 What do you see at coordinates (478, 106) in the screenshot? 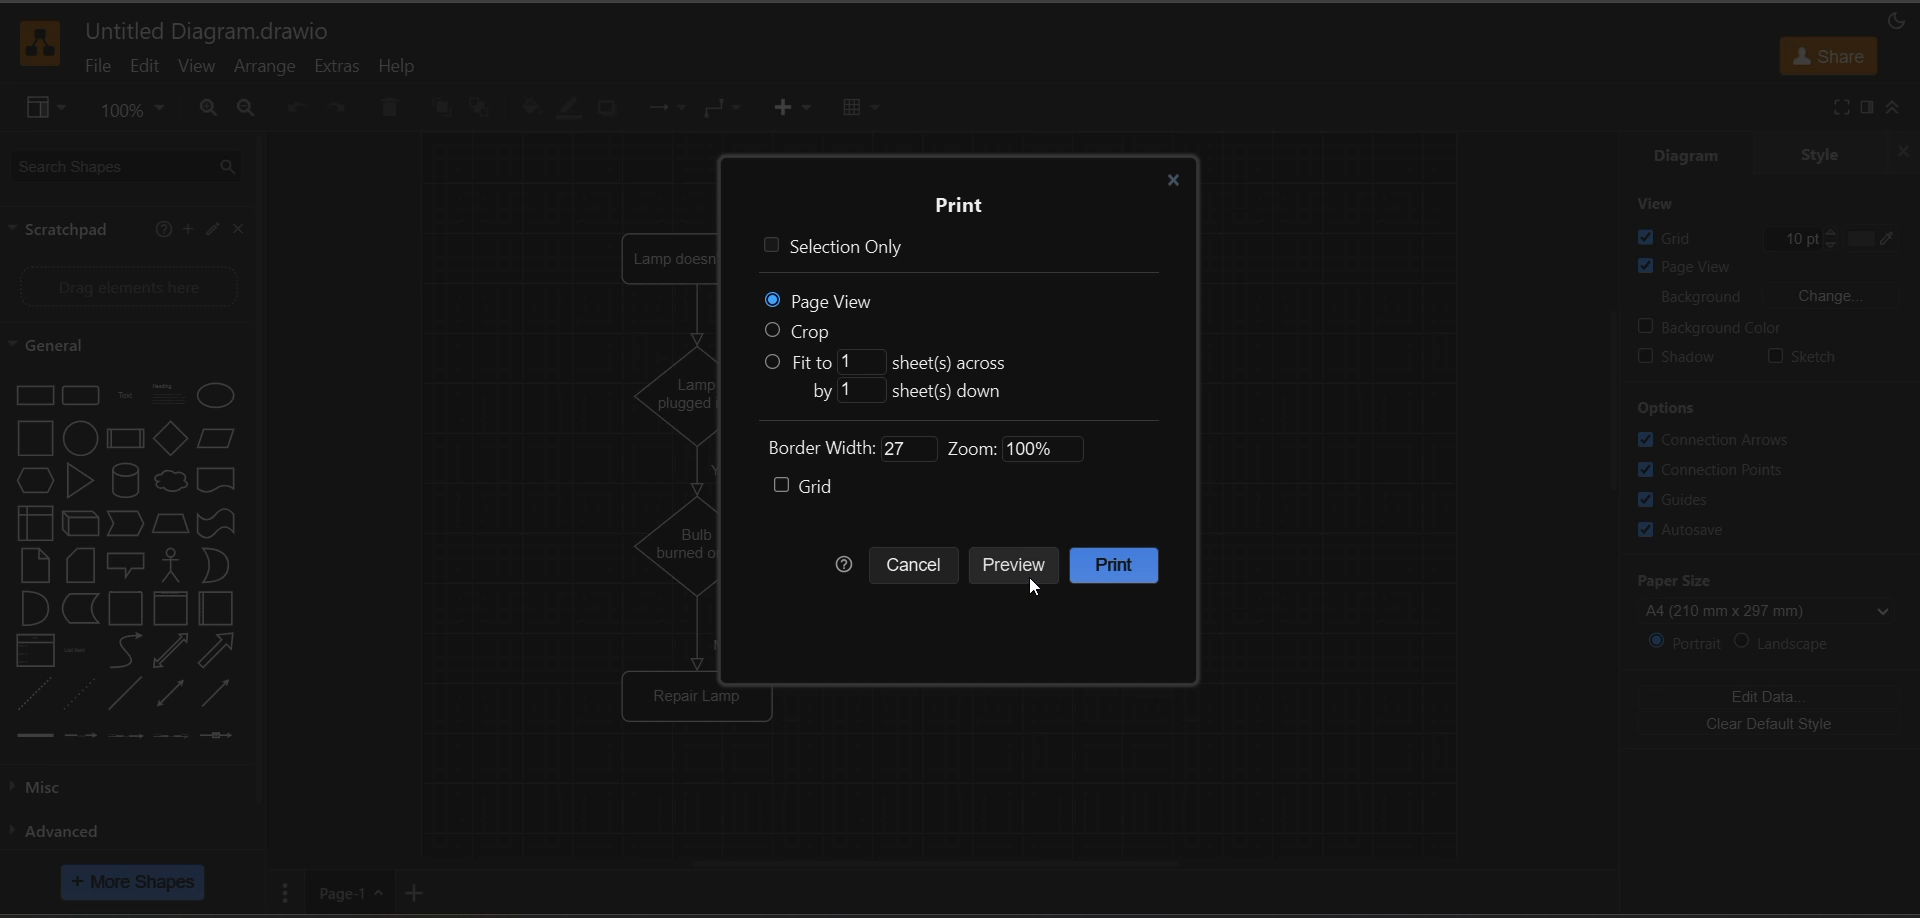
I see `to back` at bounding box center [478, 106].